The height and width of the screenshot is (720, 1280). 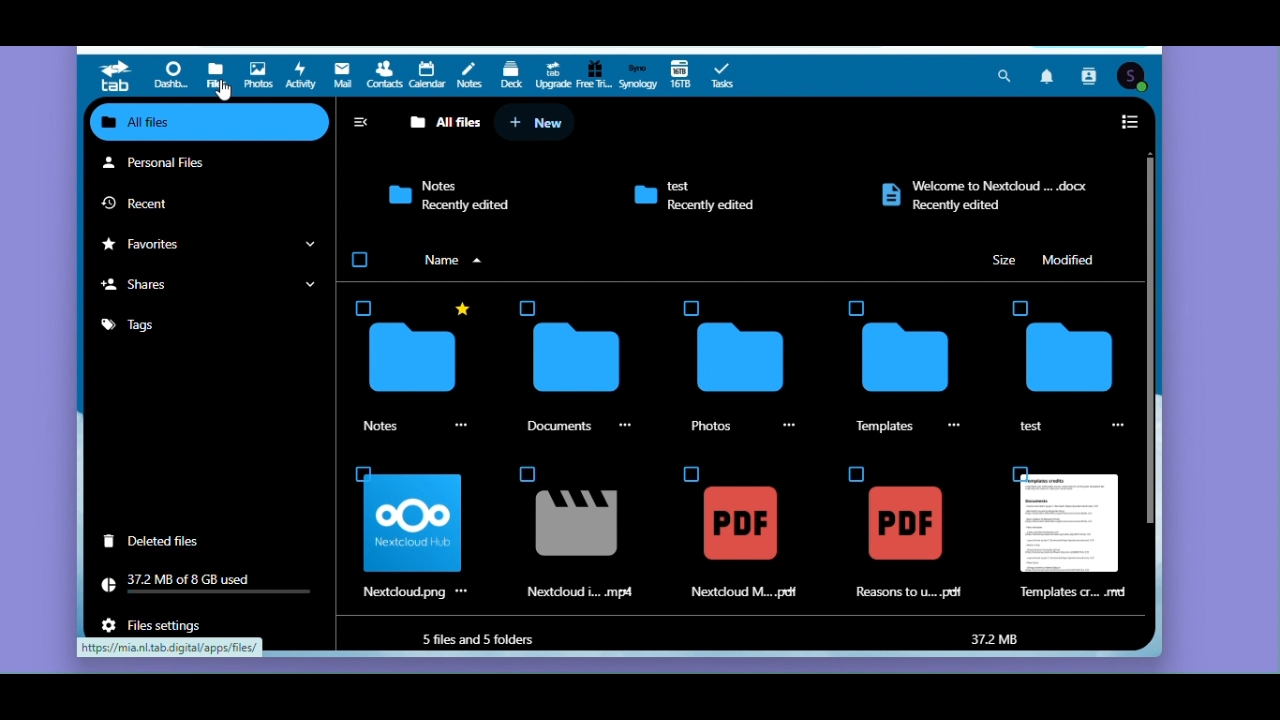 I want to click on Welcome to Nextcloud, so click(x=986, y=199).